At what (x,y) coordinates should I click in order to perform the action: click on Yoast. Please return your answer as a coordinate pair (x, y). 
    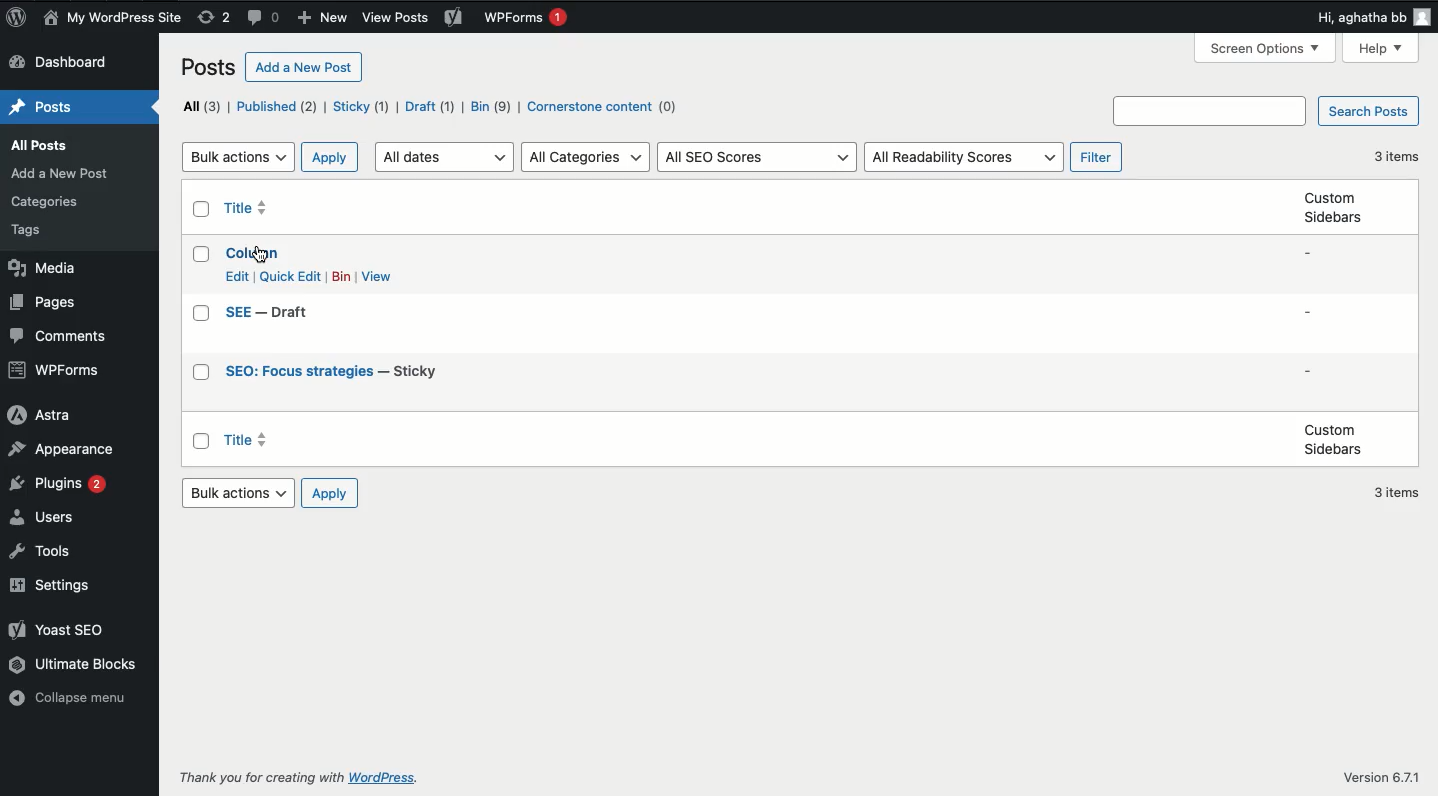
    Looking at the image, I should click on (456, 18).